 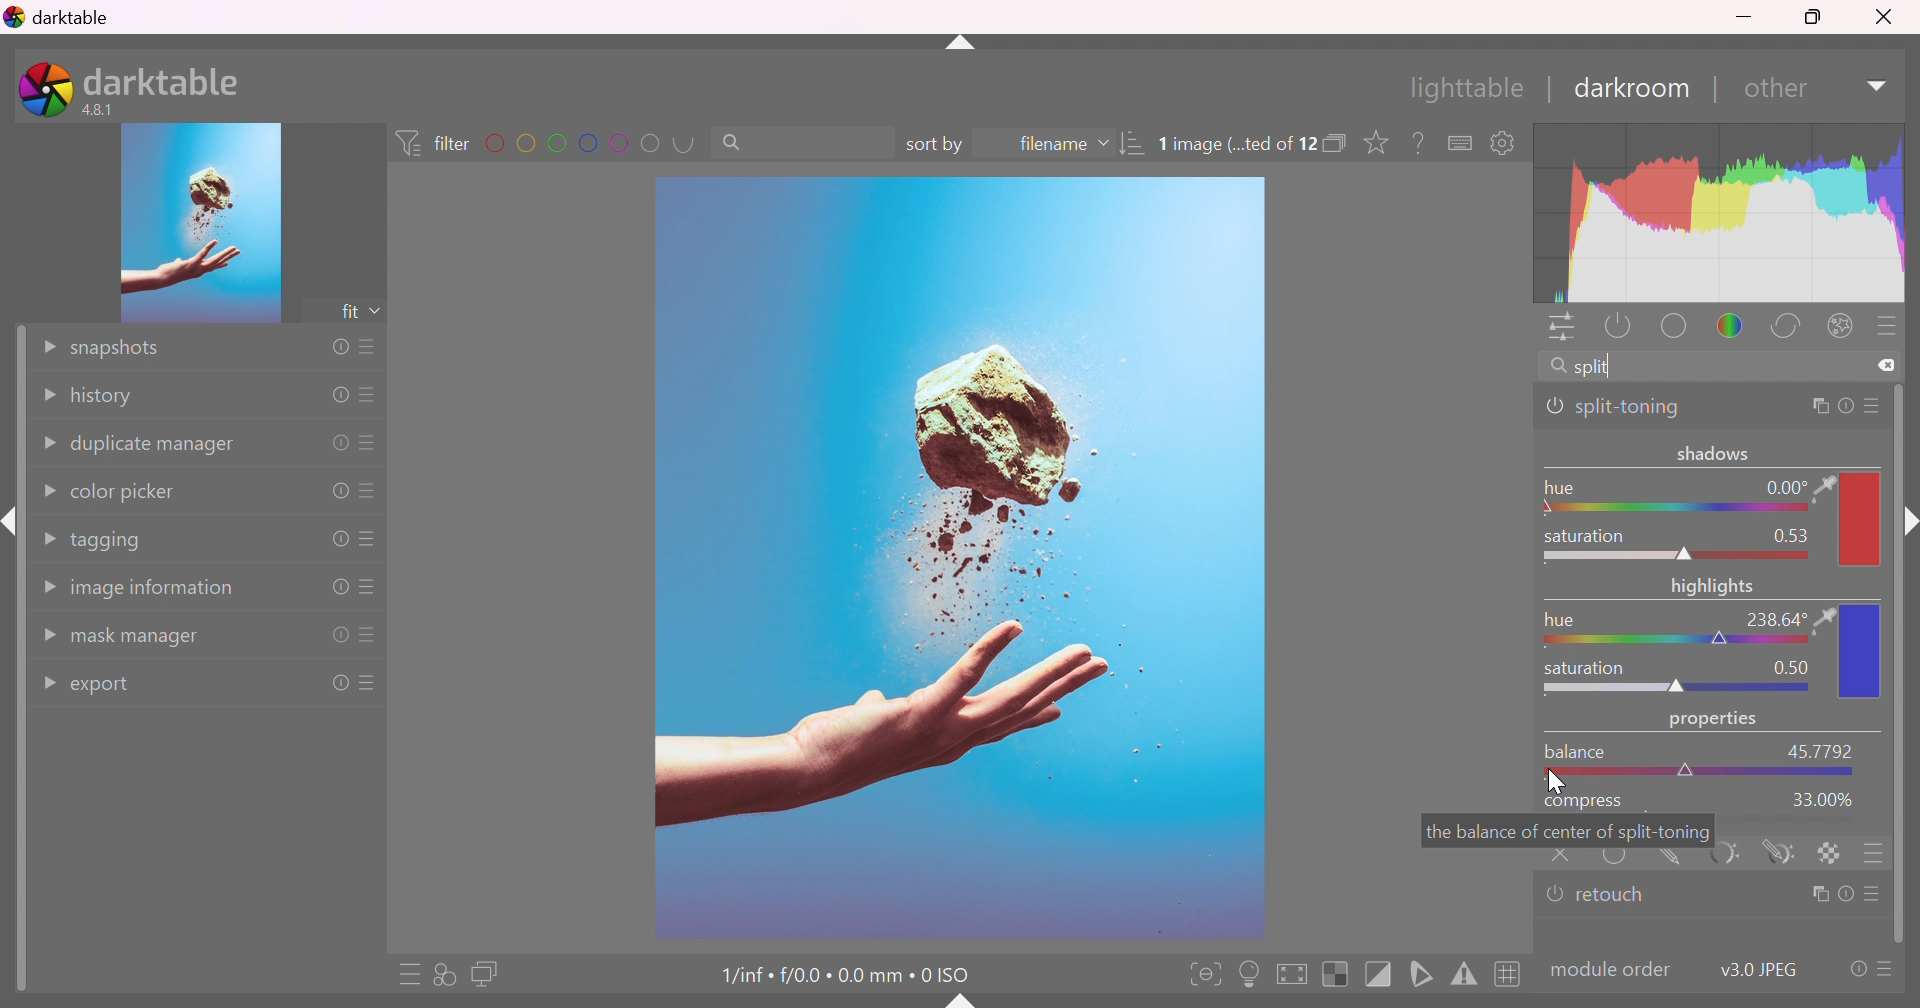 I want to click on effect, so click(x=1843, y=326).